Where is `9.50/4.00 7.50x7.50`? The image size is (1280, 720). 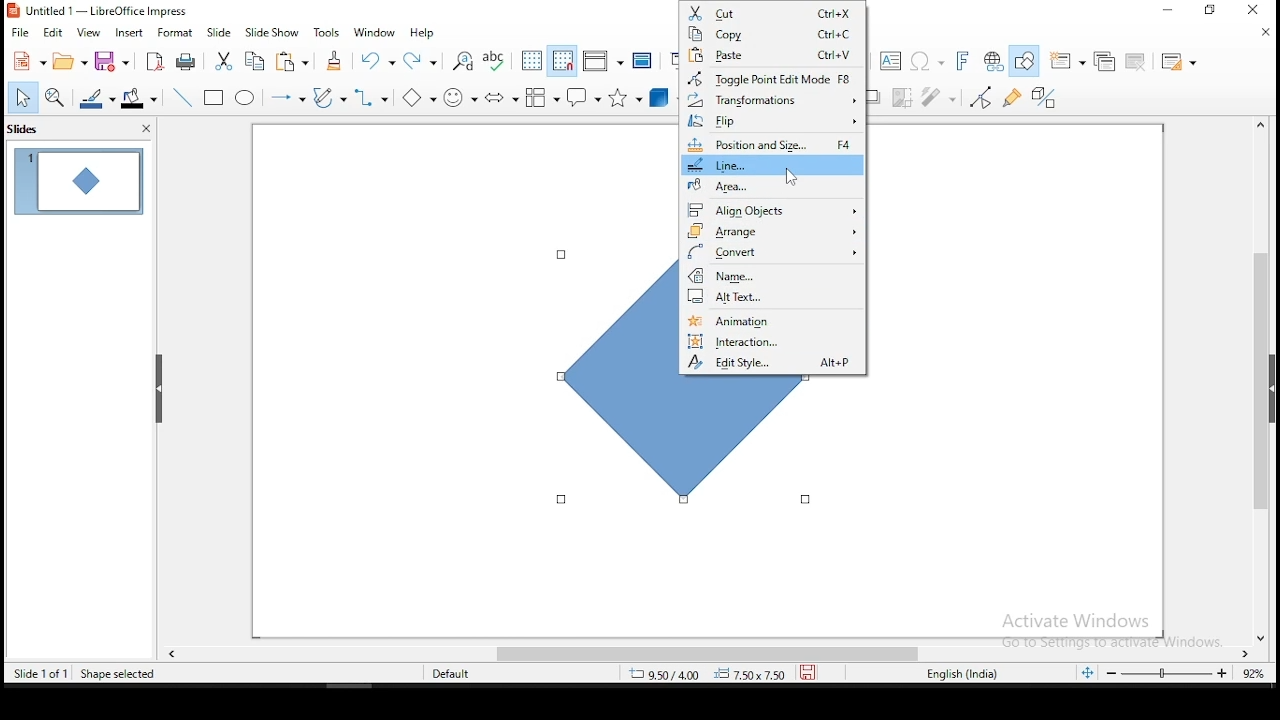
9.50/4.00 7.50x7.50 is located at coordinates (699, 675).